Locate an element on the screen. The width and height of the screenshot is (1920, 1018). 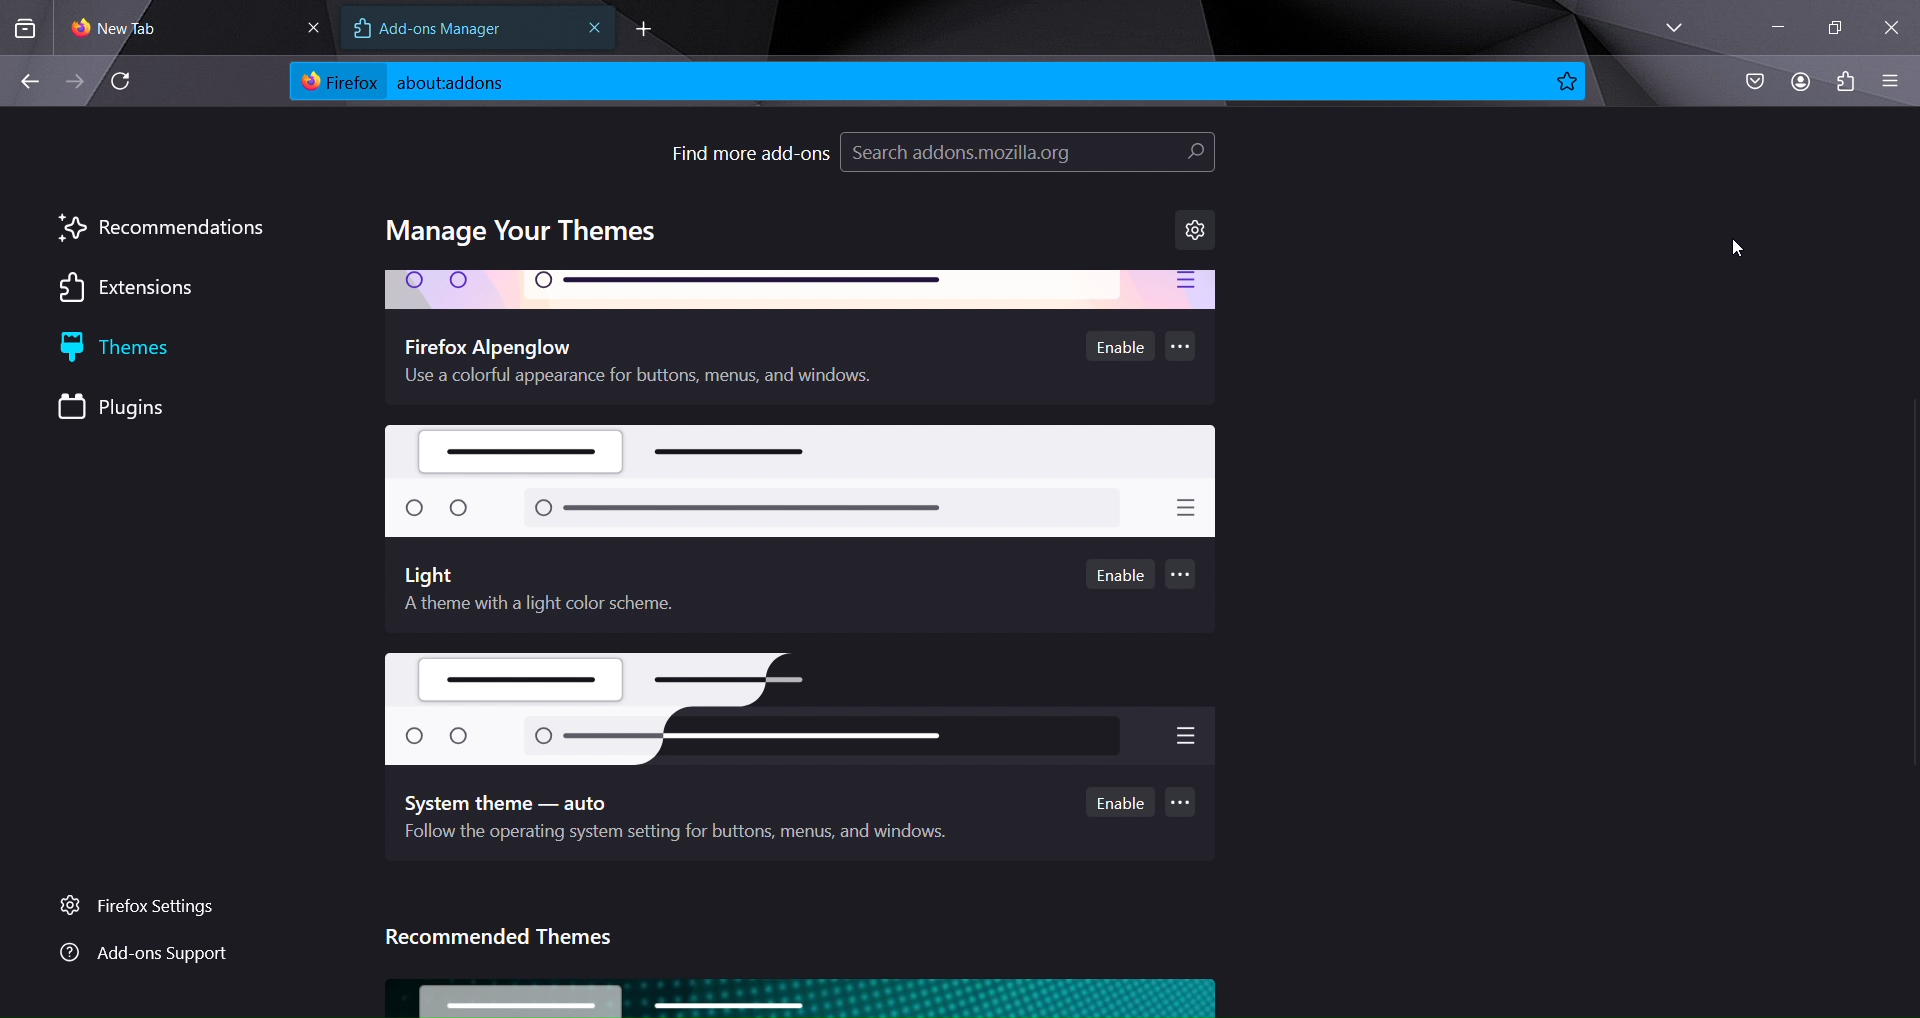
search tabs is located at coordinates (25, 28).